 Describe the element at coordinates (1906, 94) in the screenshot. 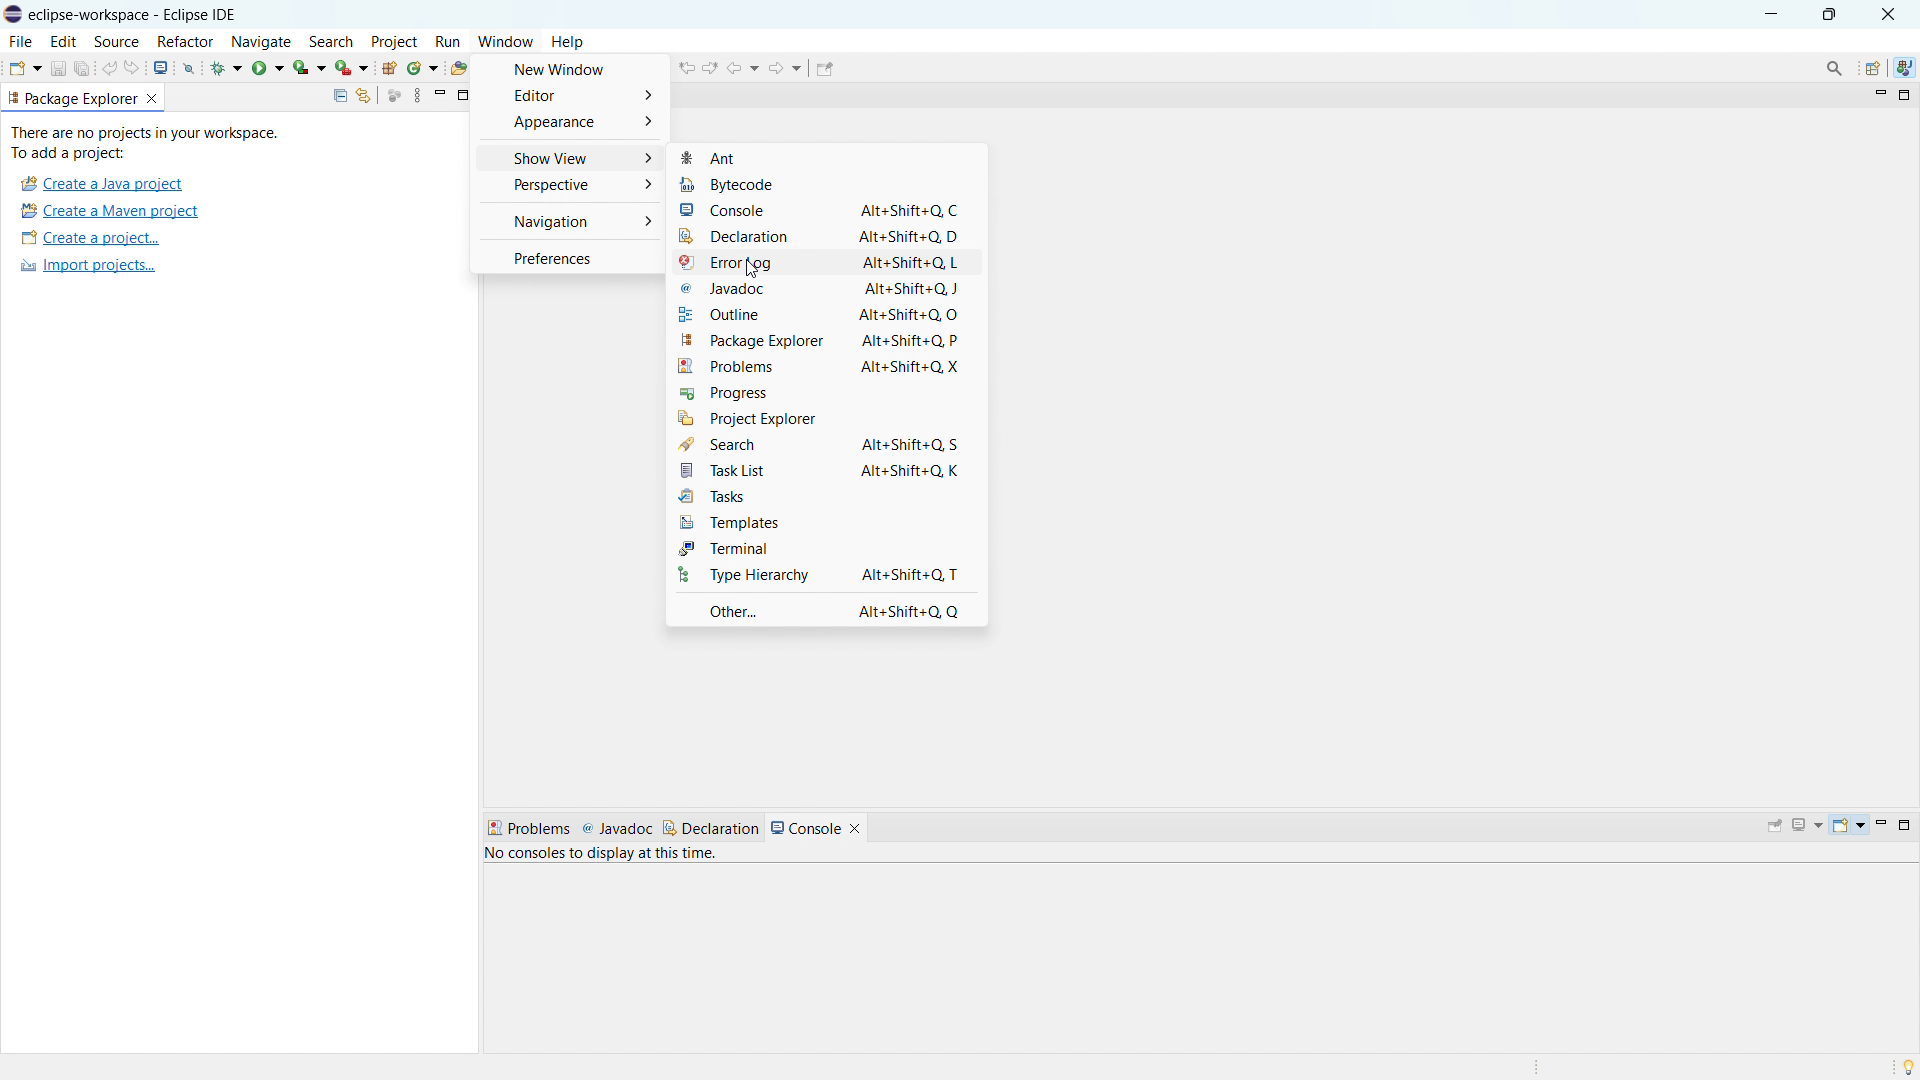

I see `maximize` at that location.